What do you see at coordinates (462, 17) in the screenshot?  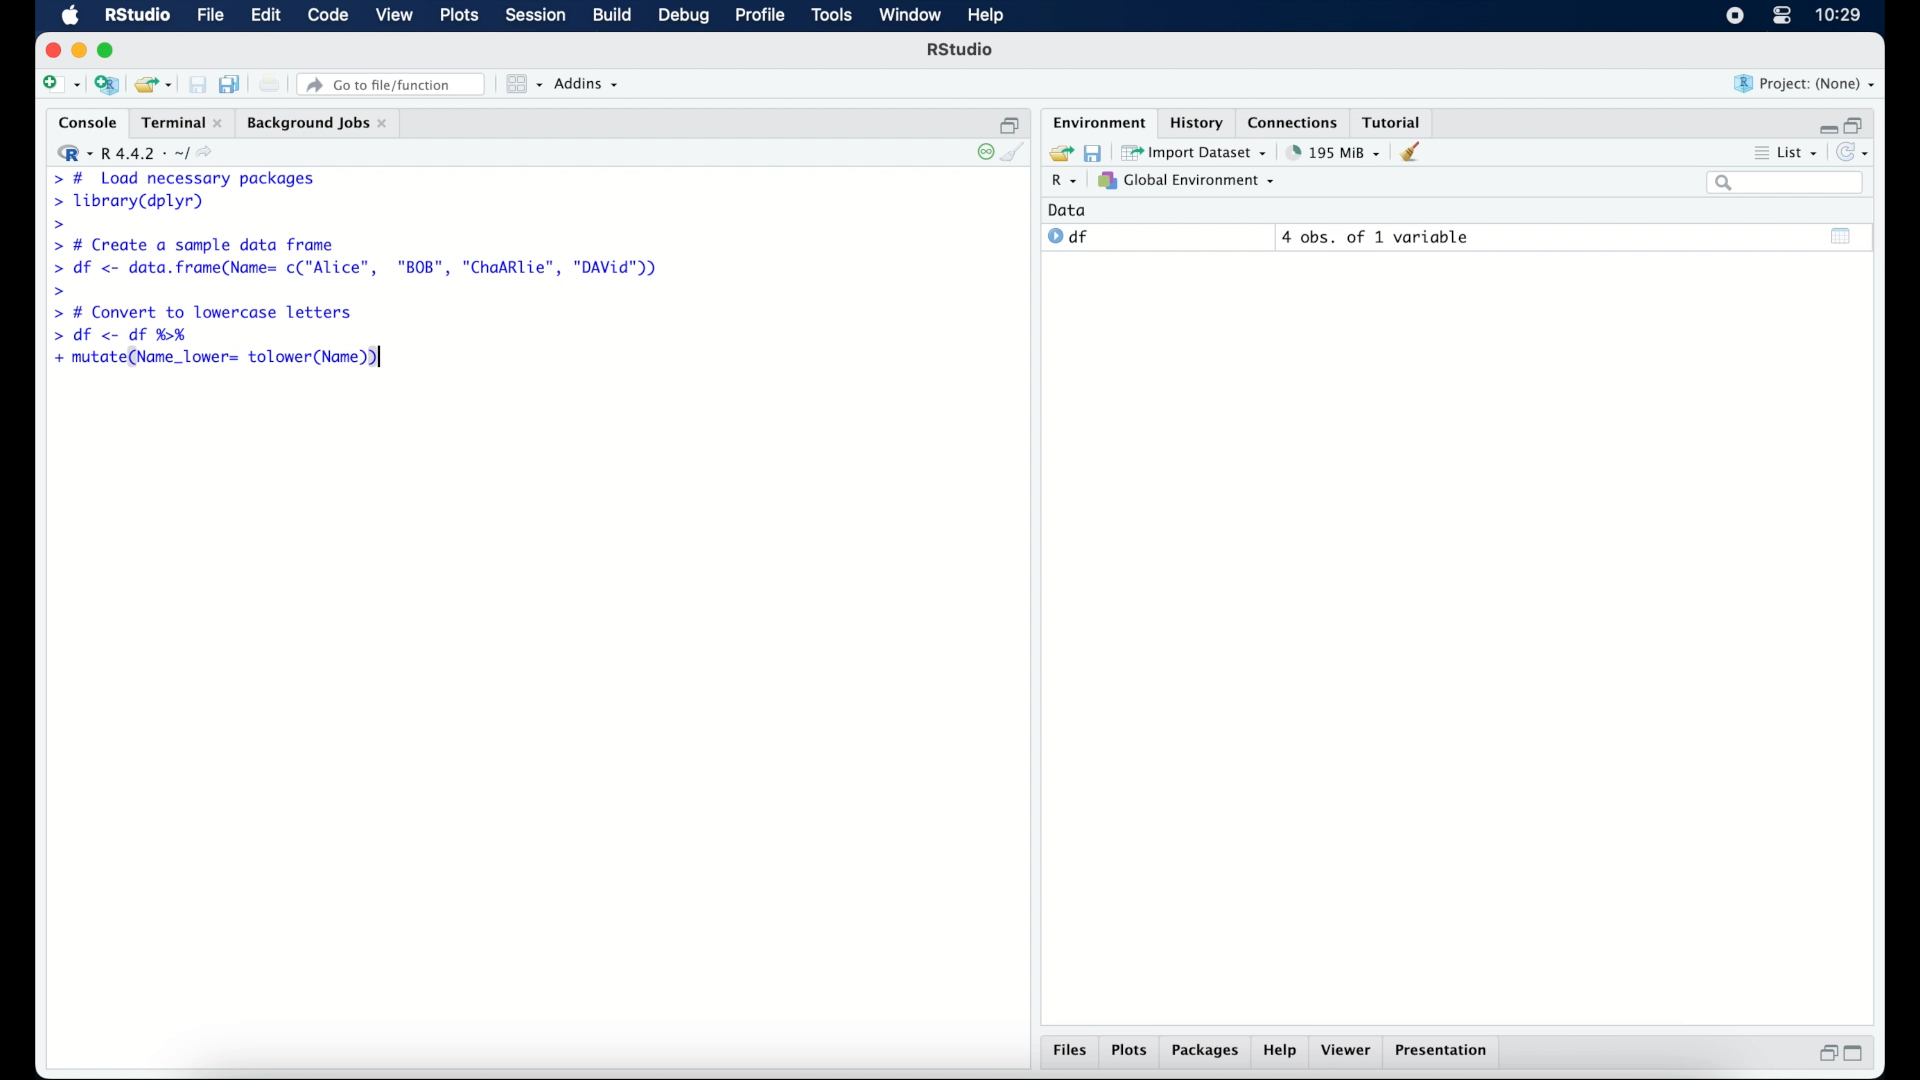 I see `plots` at bounding box center [462, 17].